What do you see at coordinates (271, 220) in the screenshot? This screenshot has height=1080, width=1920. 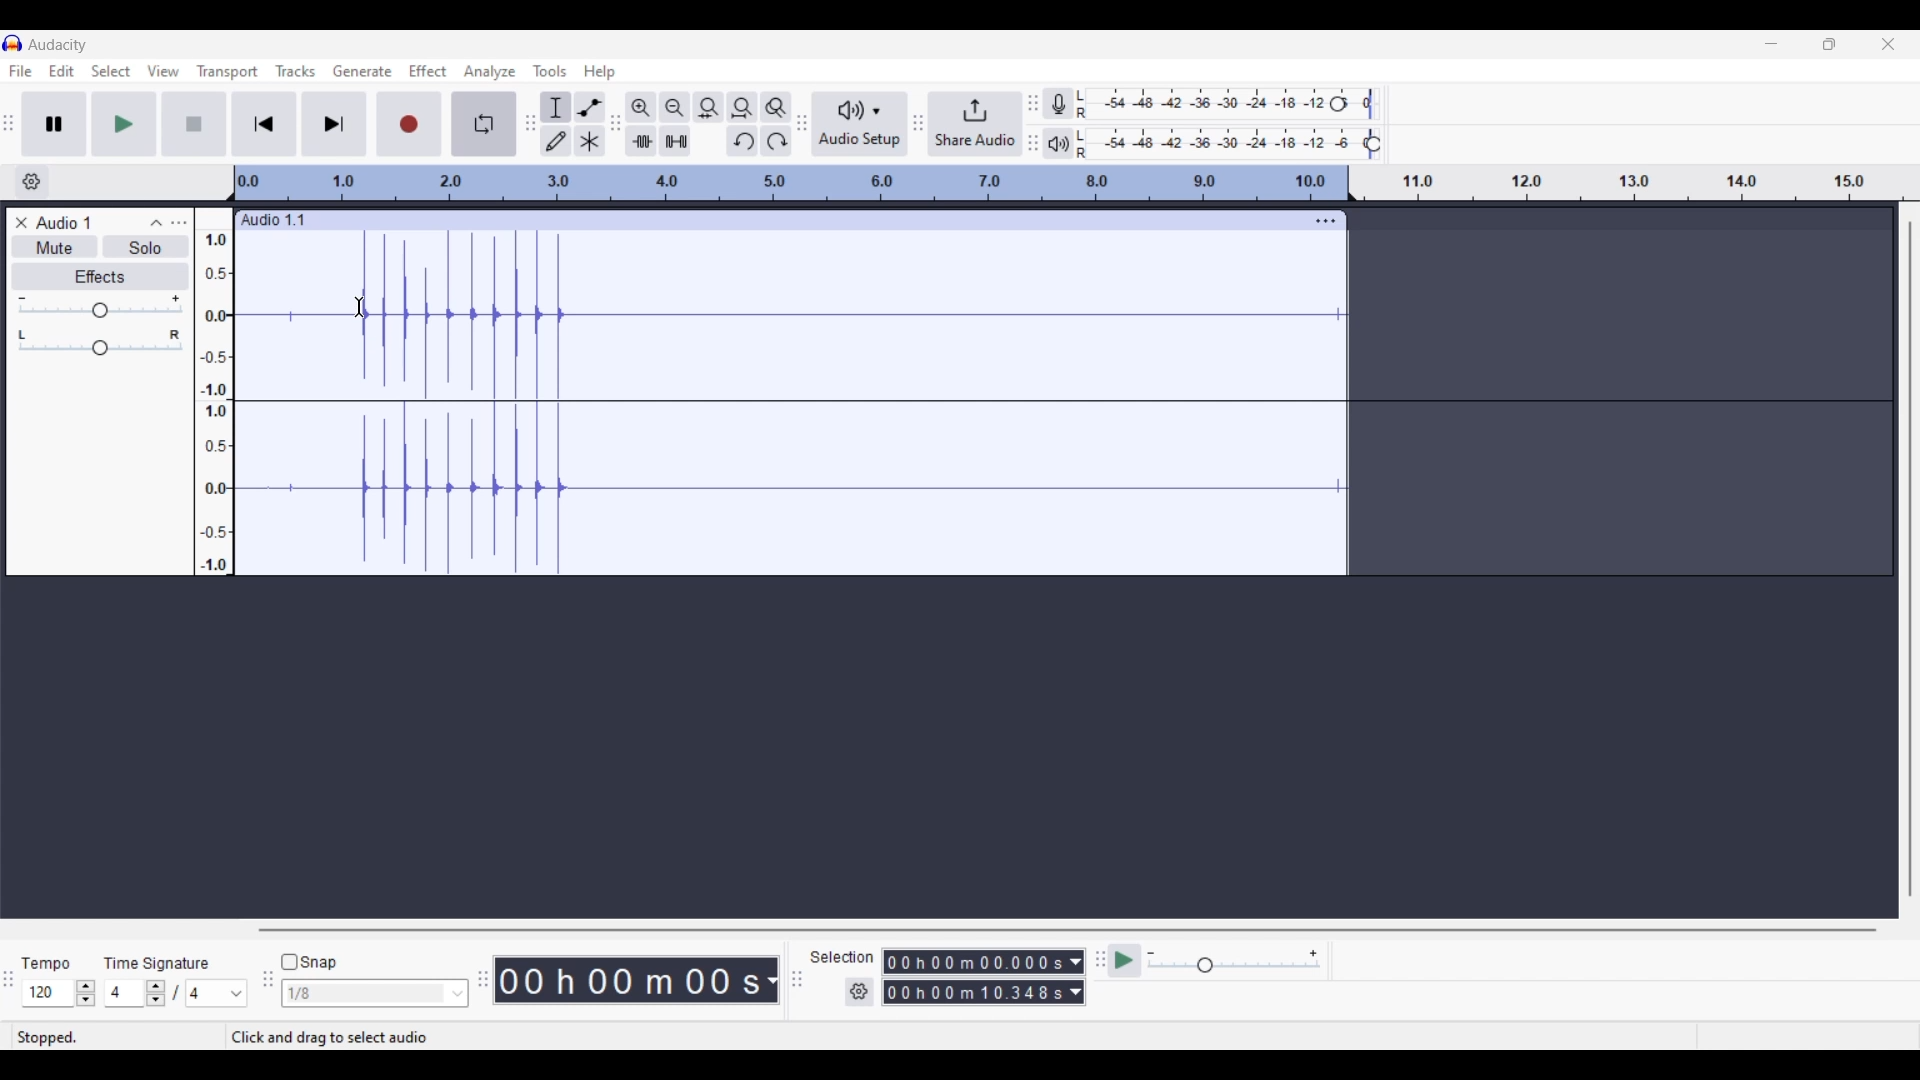 I see `Name of recorded audio` at bounding box center [271, 220].